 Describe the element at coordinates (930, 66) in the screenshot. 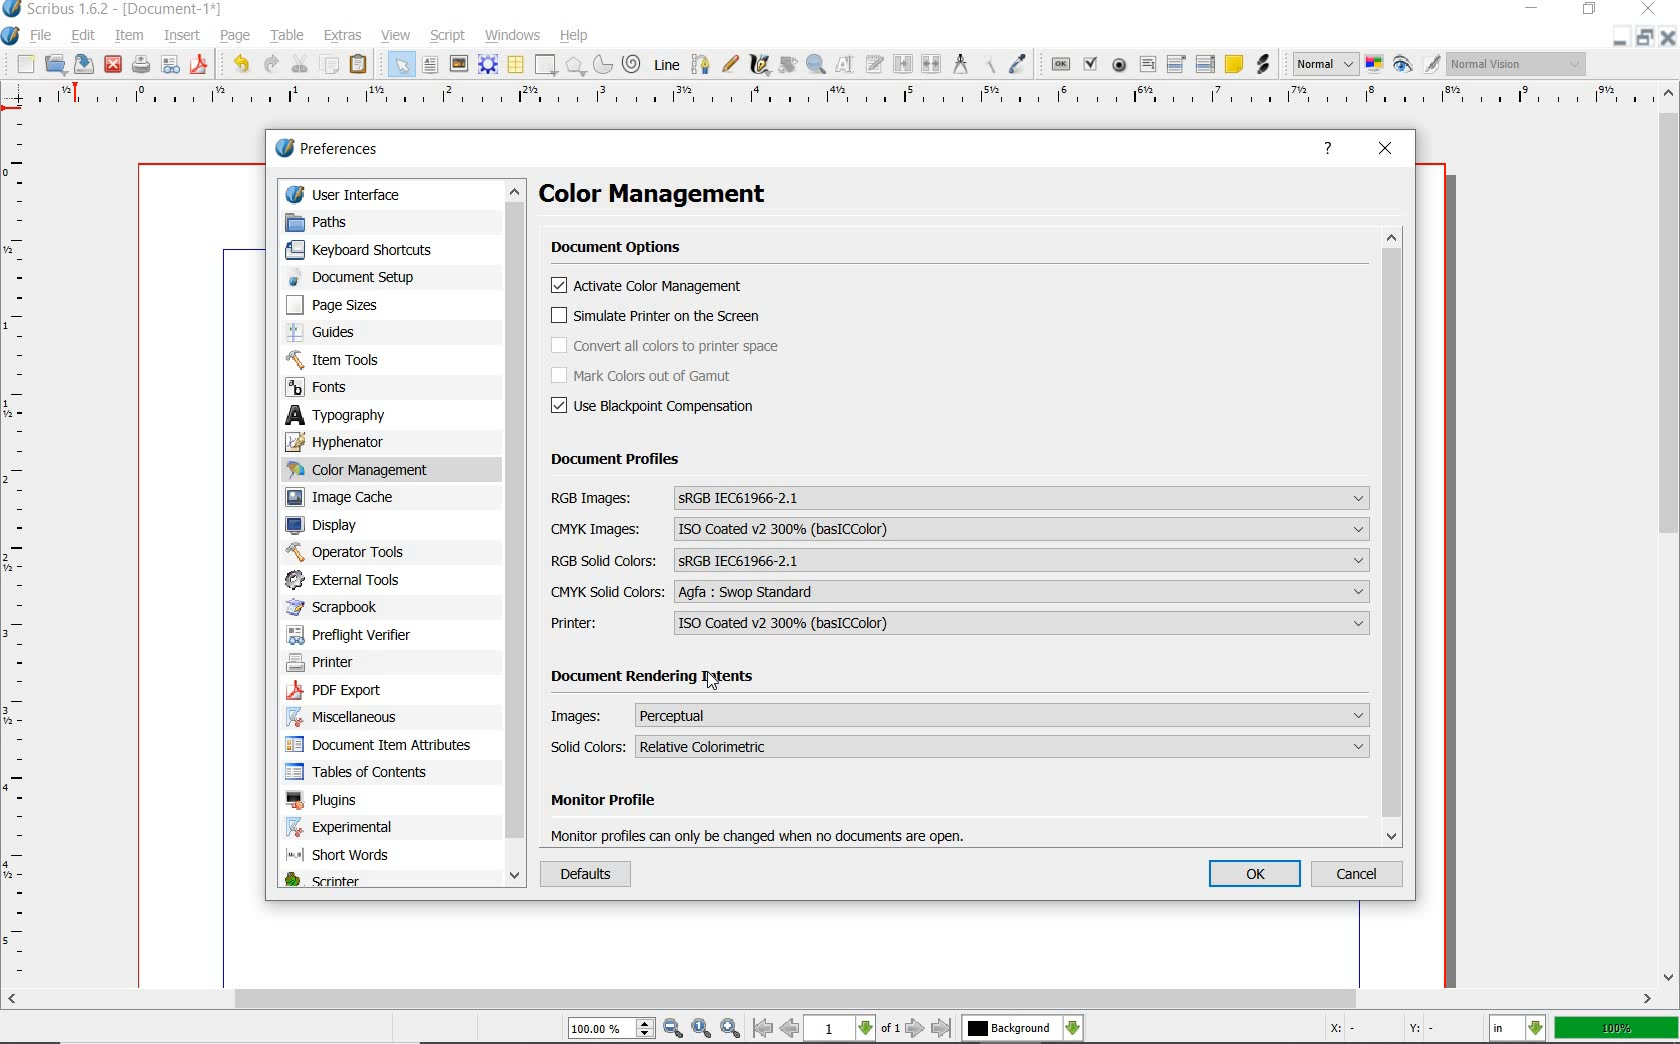

I see `unlink text frames` at that location.